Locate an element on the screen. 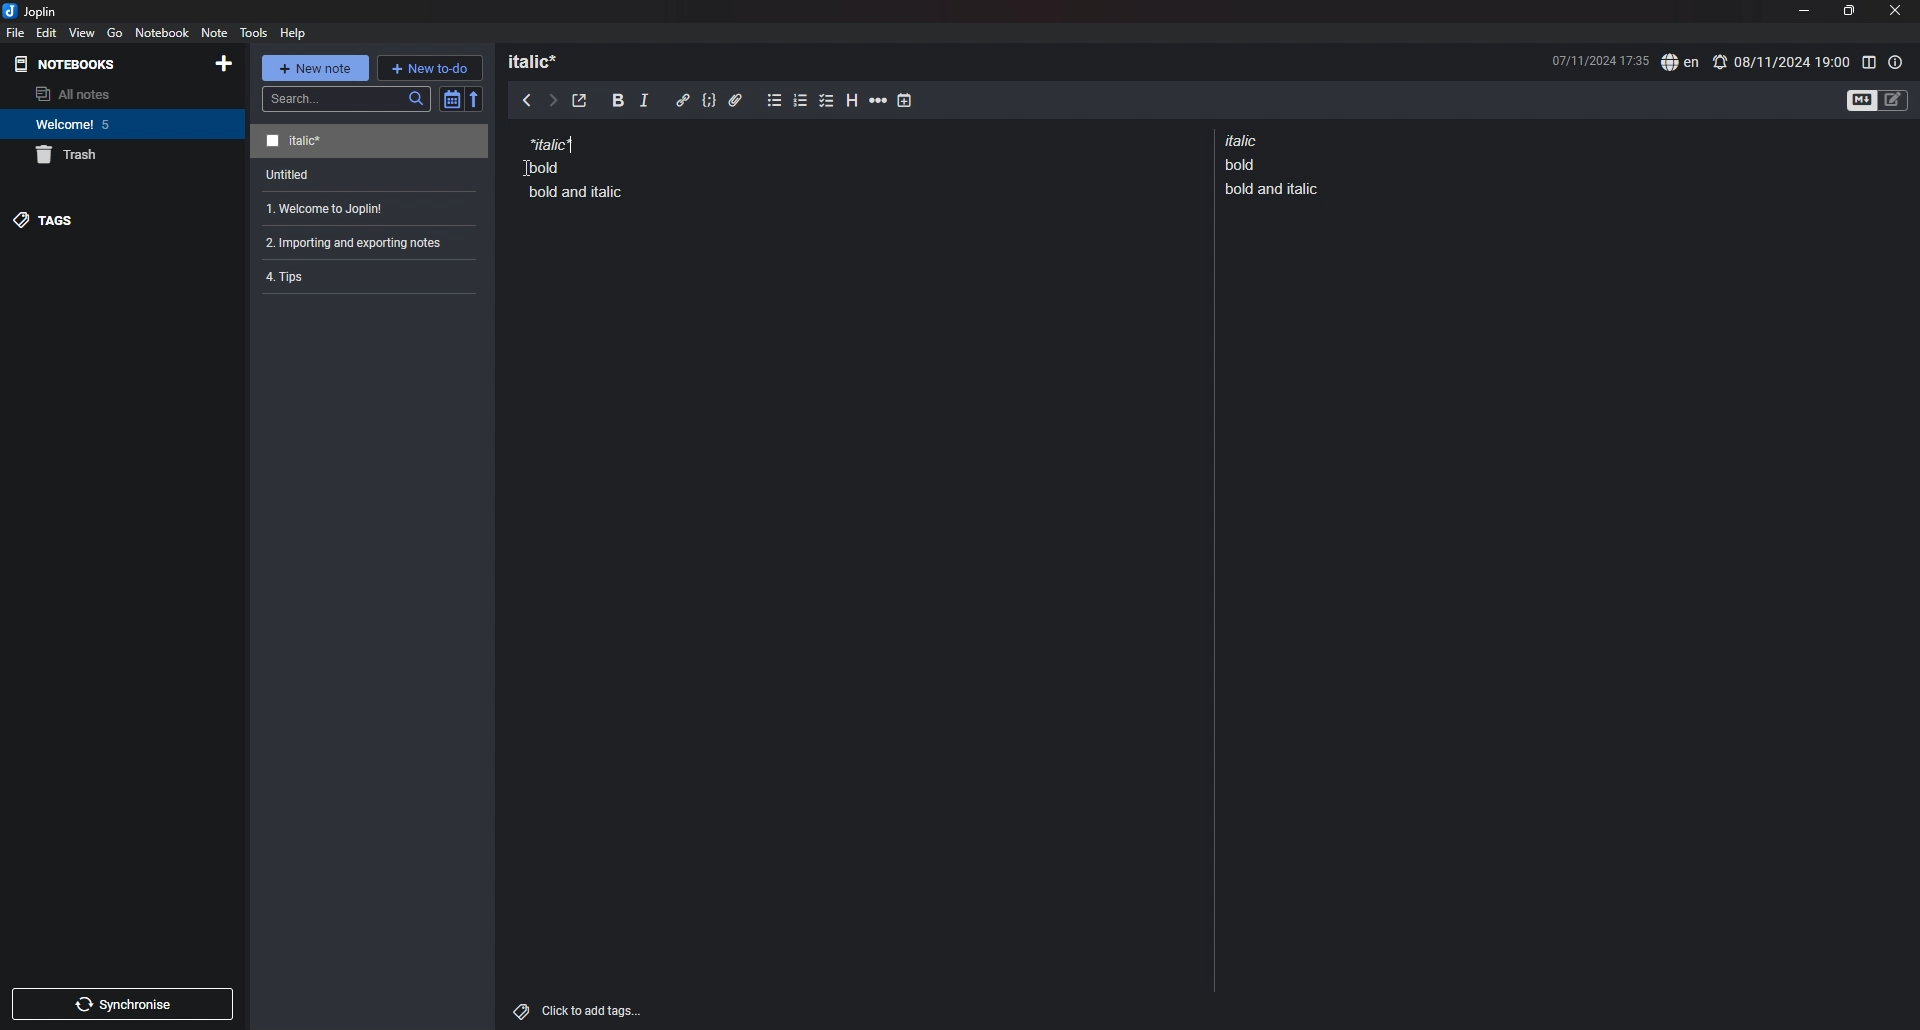  file is located at coordinates (16, 32).